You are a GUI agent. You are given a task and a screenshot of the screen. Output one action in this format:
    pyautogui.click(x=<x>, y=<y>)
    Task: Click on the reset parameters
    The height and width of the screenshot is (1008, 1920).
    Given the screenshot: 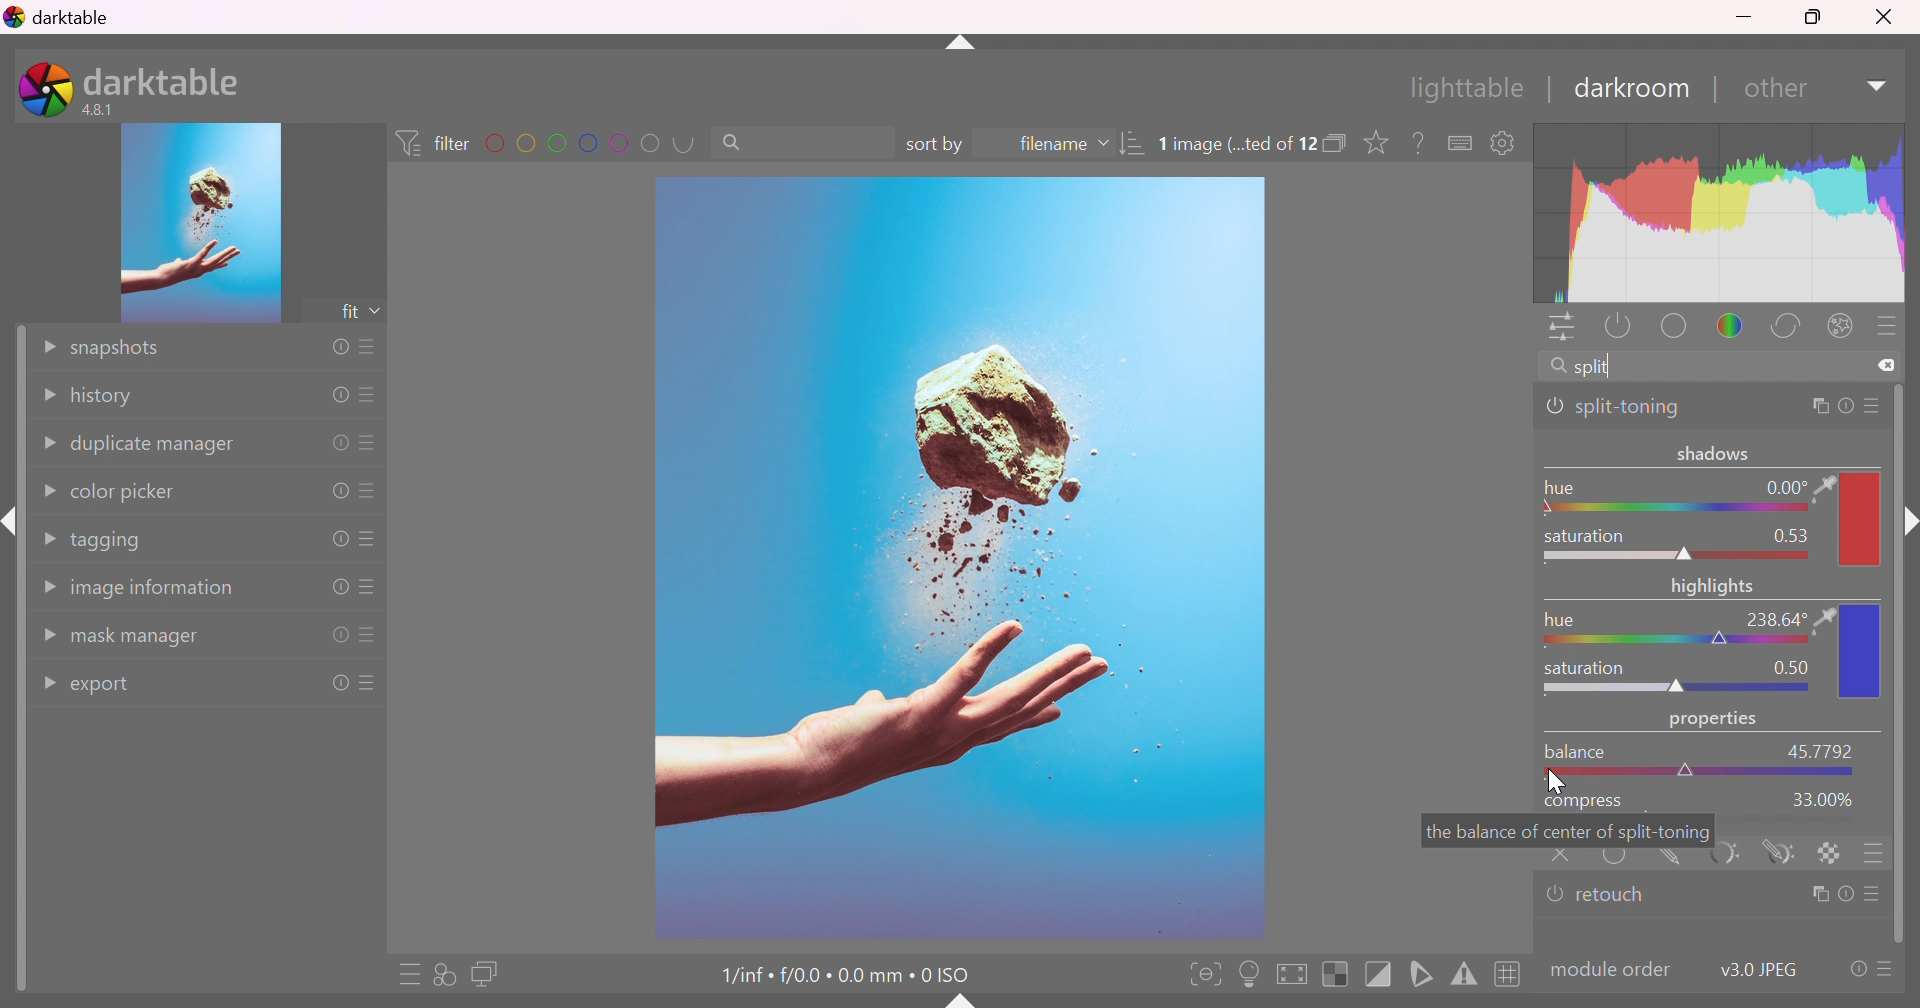 What is the action you would take?
    pyautogui.click(x=1847, y=896)
    